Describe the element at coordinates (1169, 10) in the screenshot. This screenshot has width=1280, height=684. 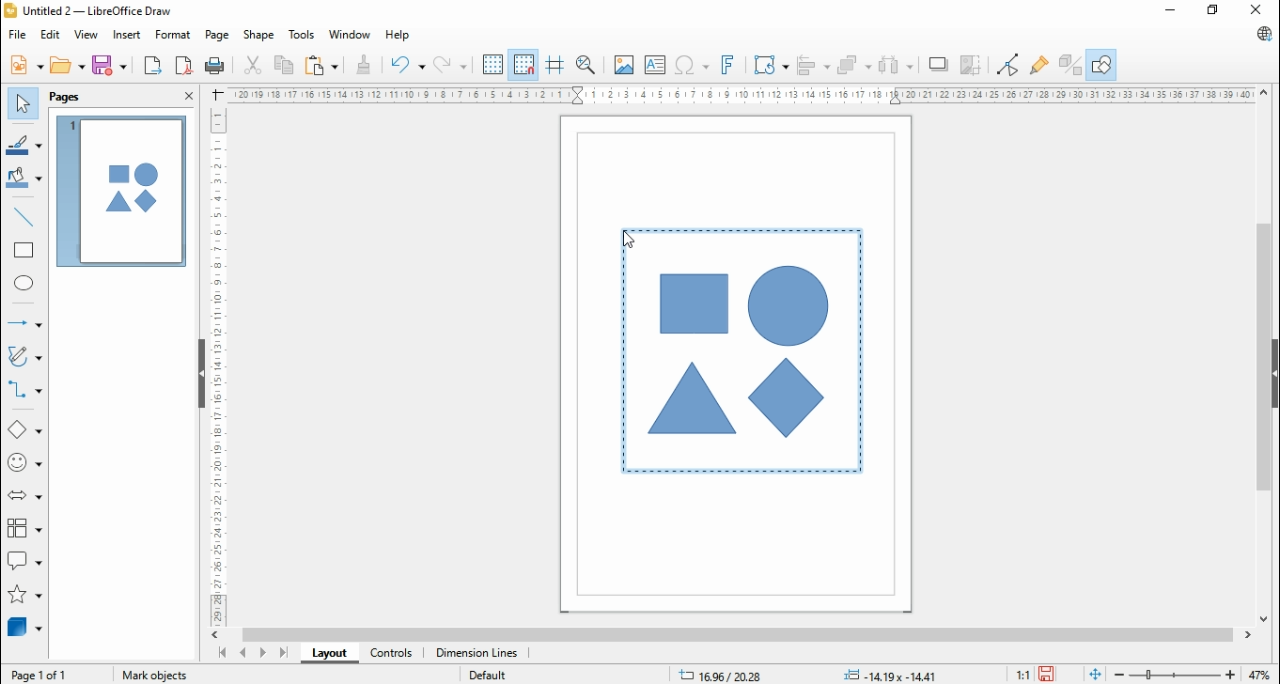
I see `minimize` at that location.